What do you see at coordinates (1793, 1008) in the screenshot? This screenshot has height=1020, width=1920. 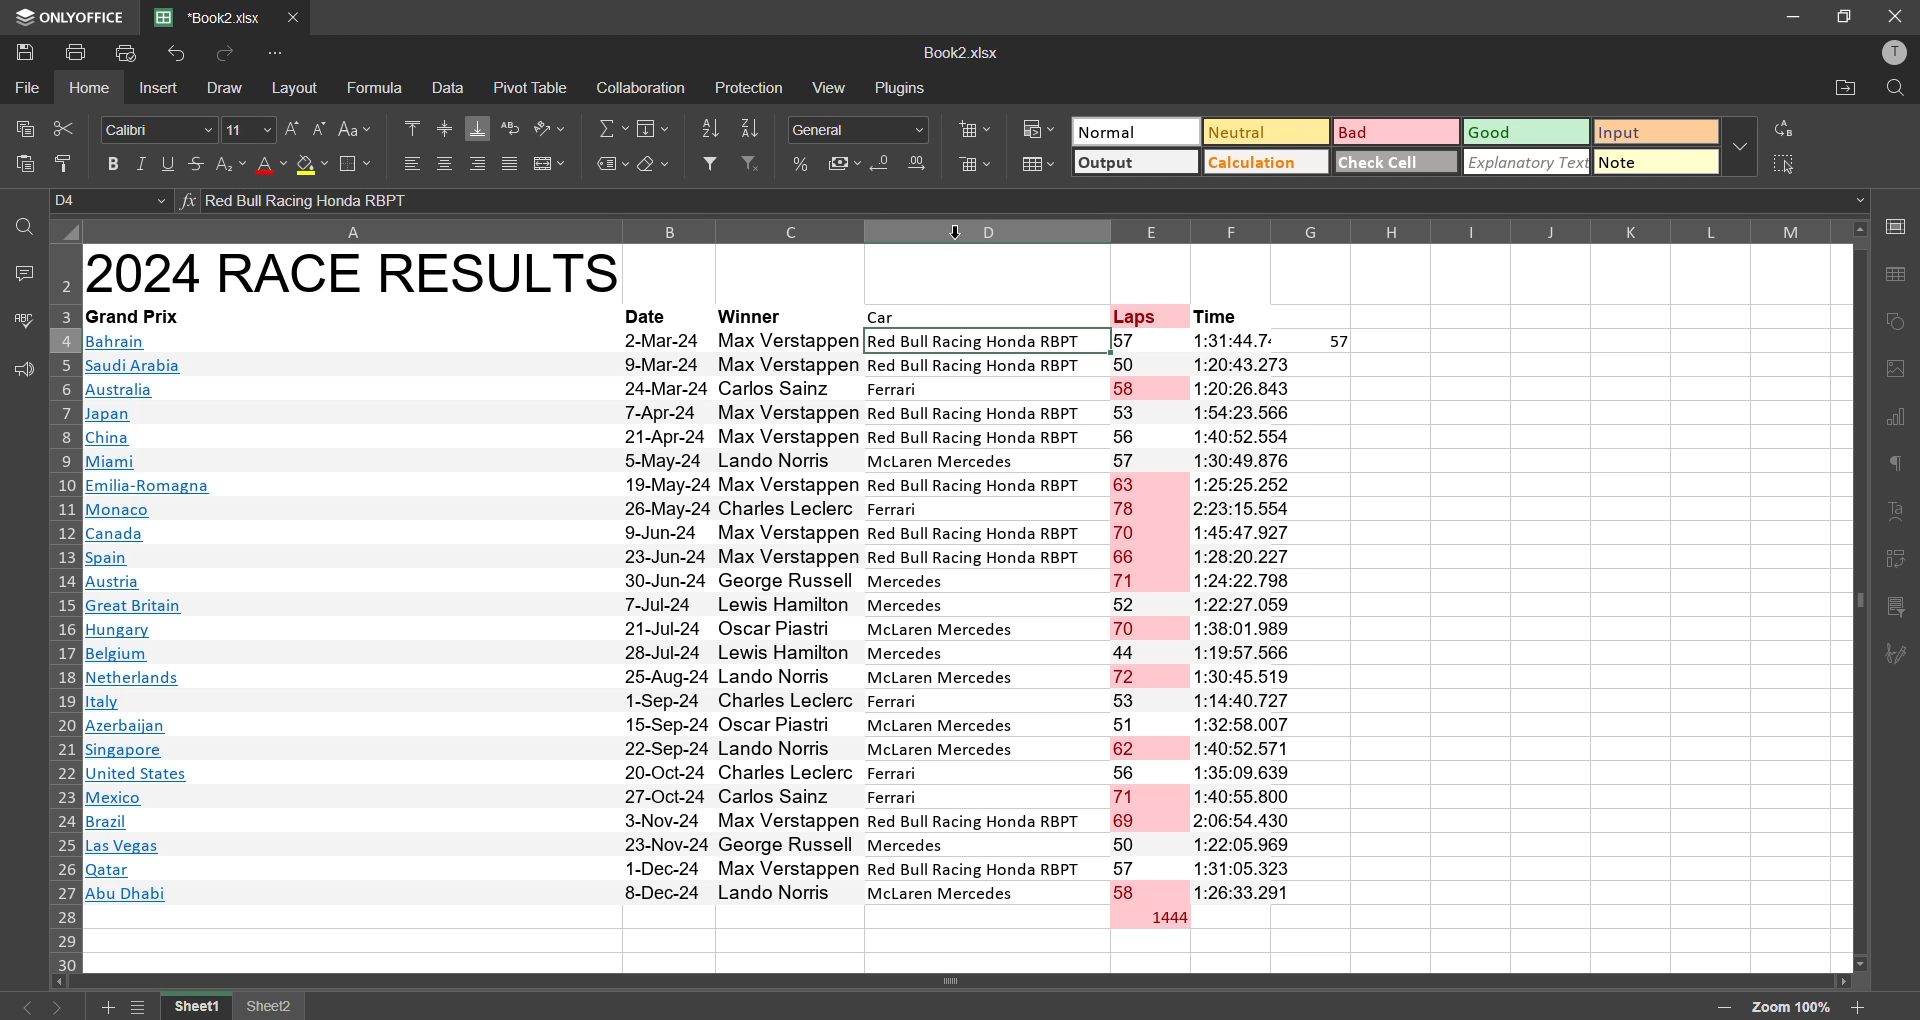 I see `zoom factor` at bounding box center [1793, 1008].